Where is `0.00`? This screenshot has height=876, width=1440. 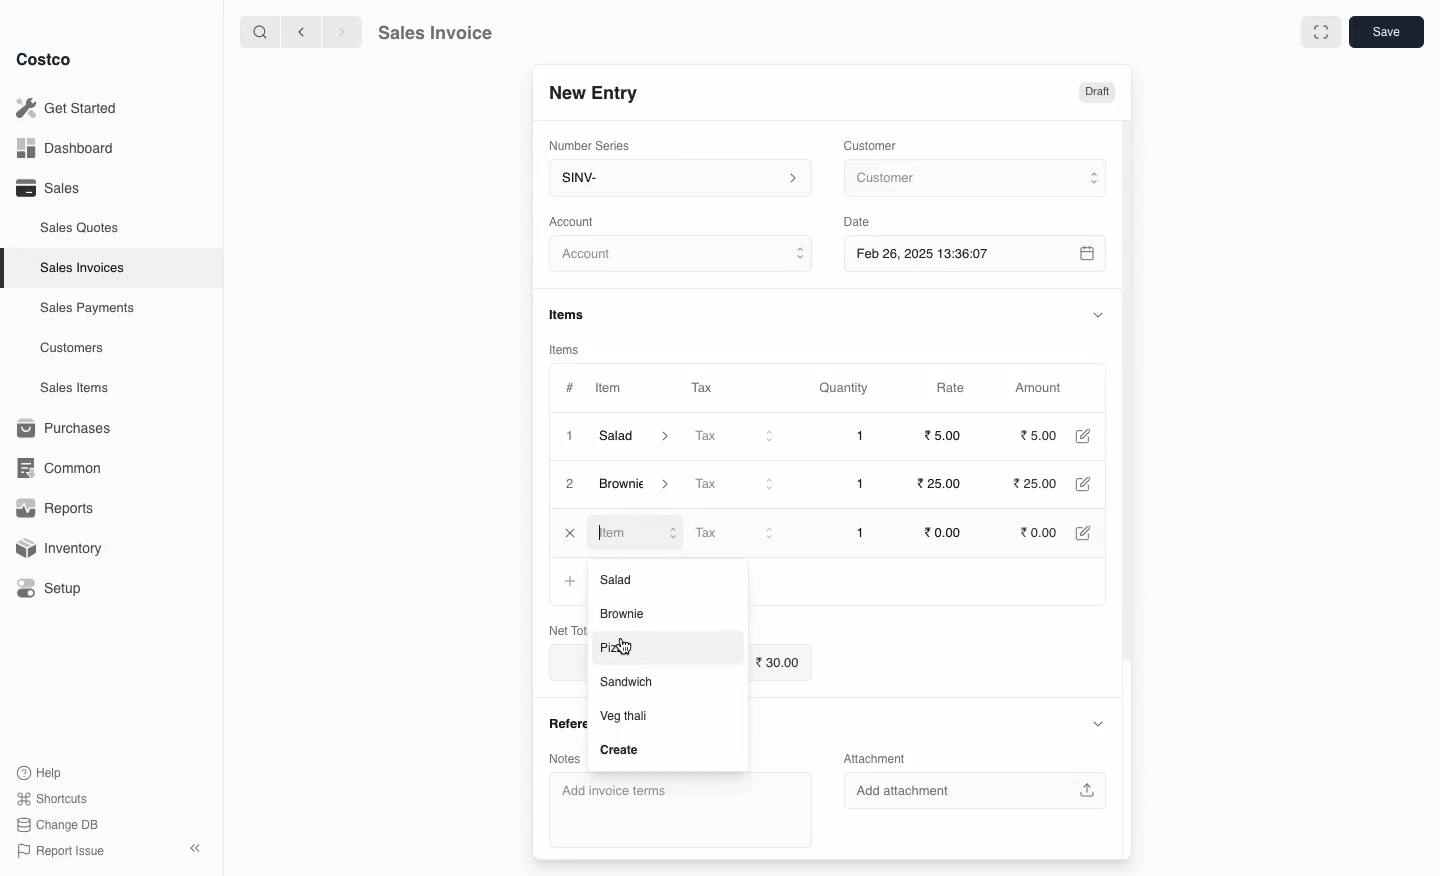
0.00 is located at coordinates (947, 531).